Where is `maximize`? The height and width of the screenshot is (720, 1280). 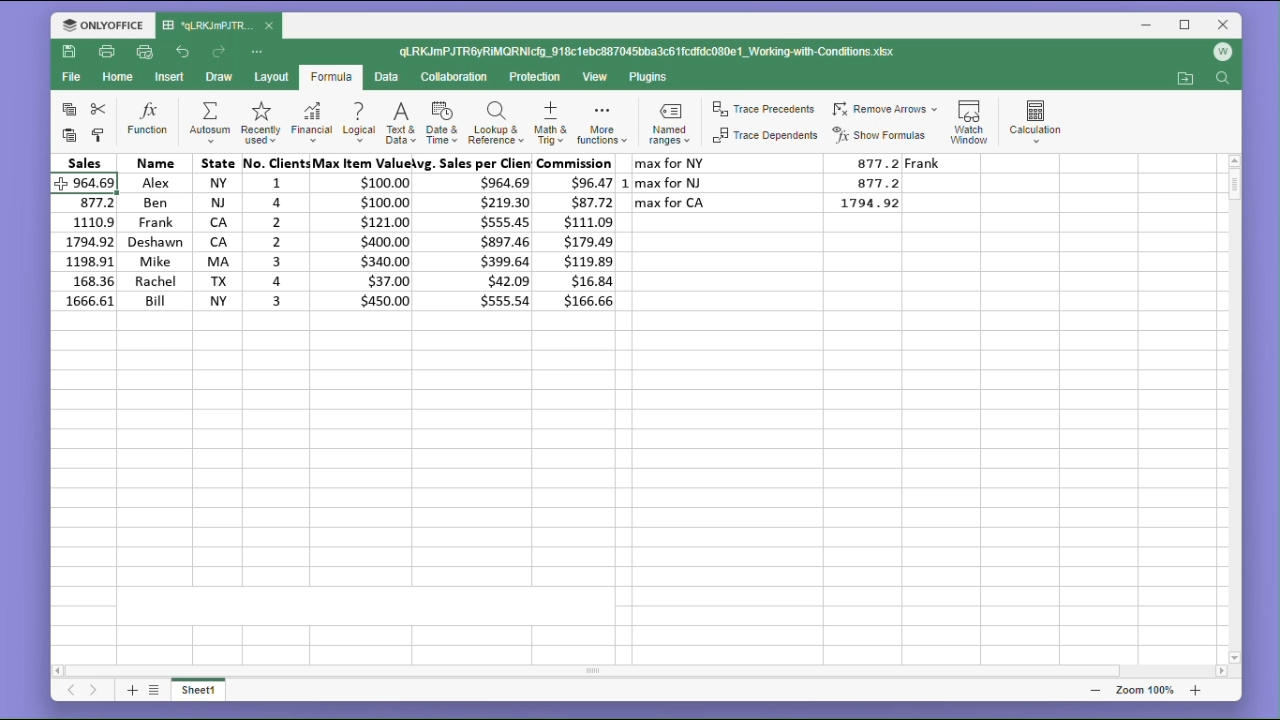 maximize is located at coordinates (1186, 24).